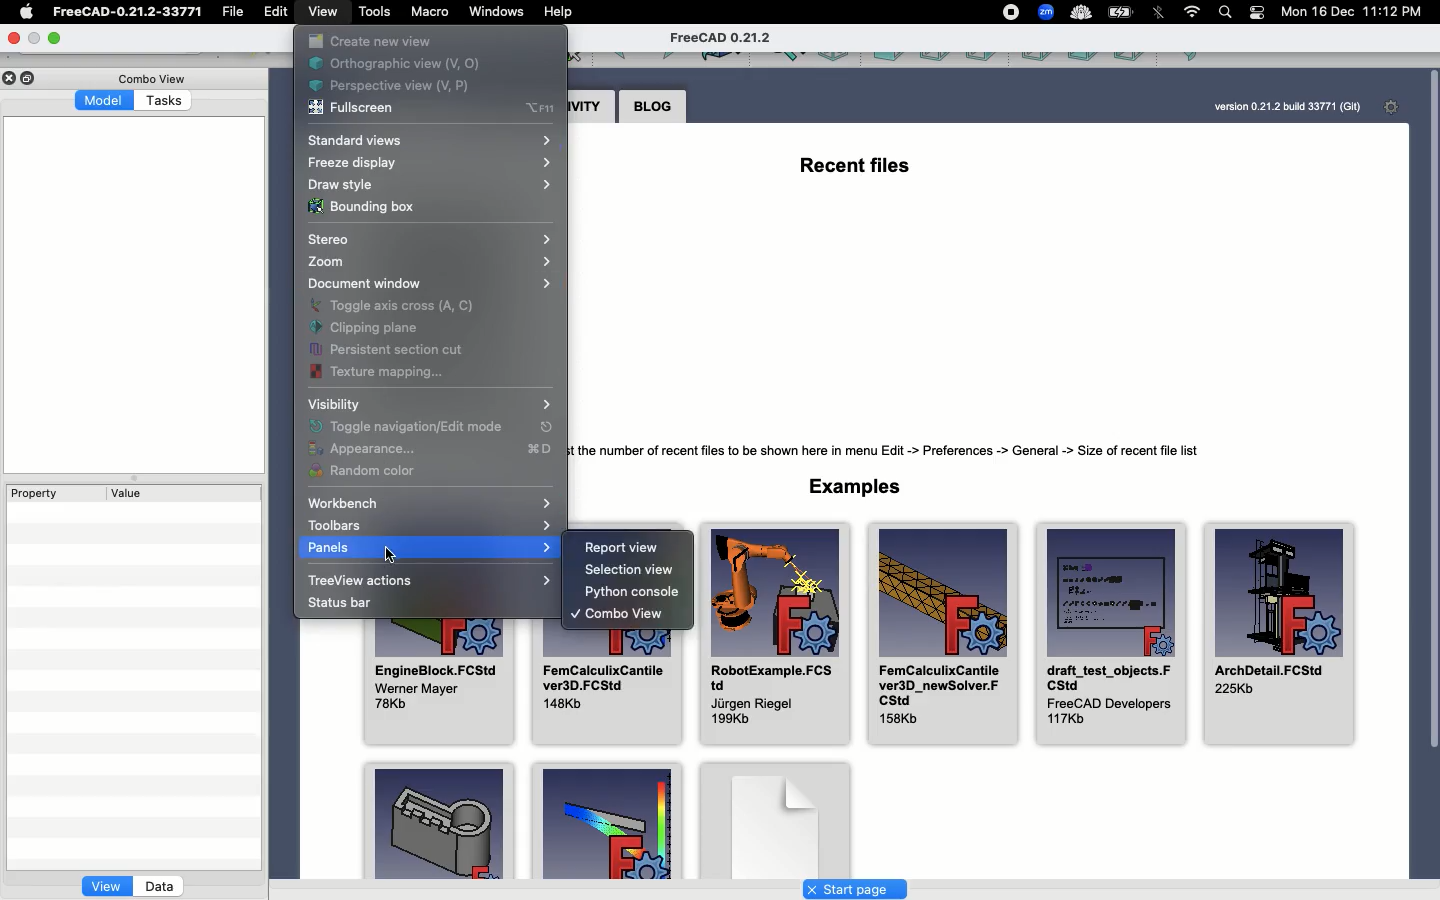 This screenshot has width=1440, height=900. What do you see at coordinates (1258, 16) in the screenshot?
I see `Notification ` at bounding box center [1258, 16].